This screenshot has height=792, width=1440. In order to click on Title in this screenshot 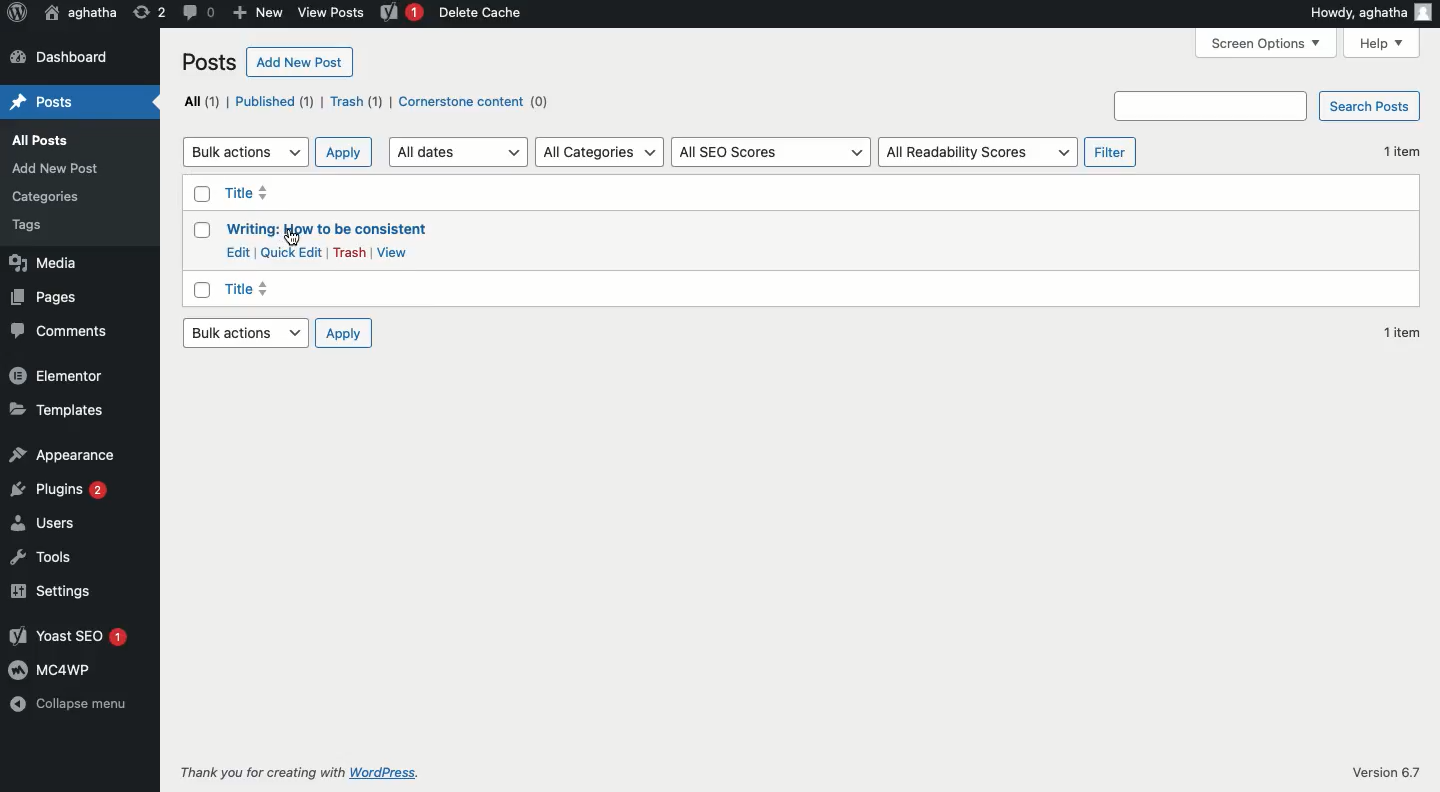, I will do `click(319, 196)`.